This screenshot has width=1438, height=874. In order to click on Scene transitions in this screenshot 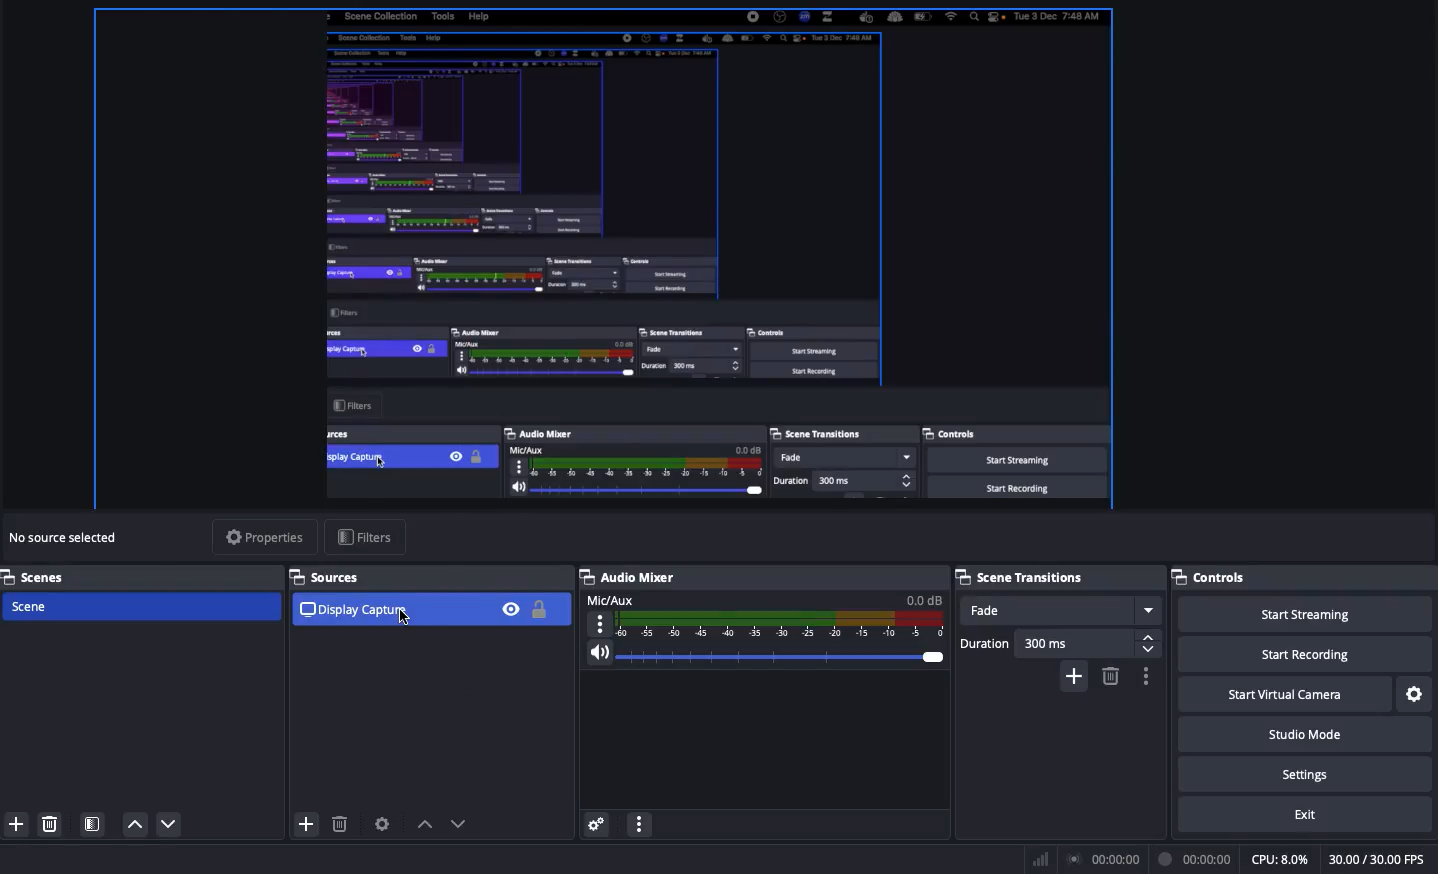, I will do `click(1058, 577)`.